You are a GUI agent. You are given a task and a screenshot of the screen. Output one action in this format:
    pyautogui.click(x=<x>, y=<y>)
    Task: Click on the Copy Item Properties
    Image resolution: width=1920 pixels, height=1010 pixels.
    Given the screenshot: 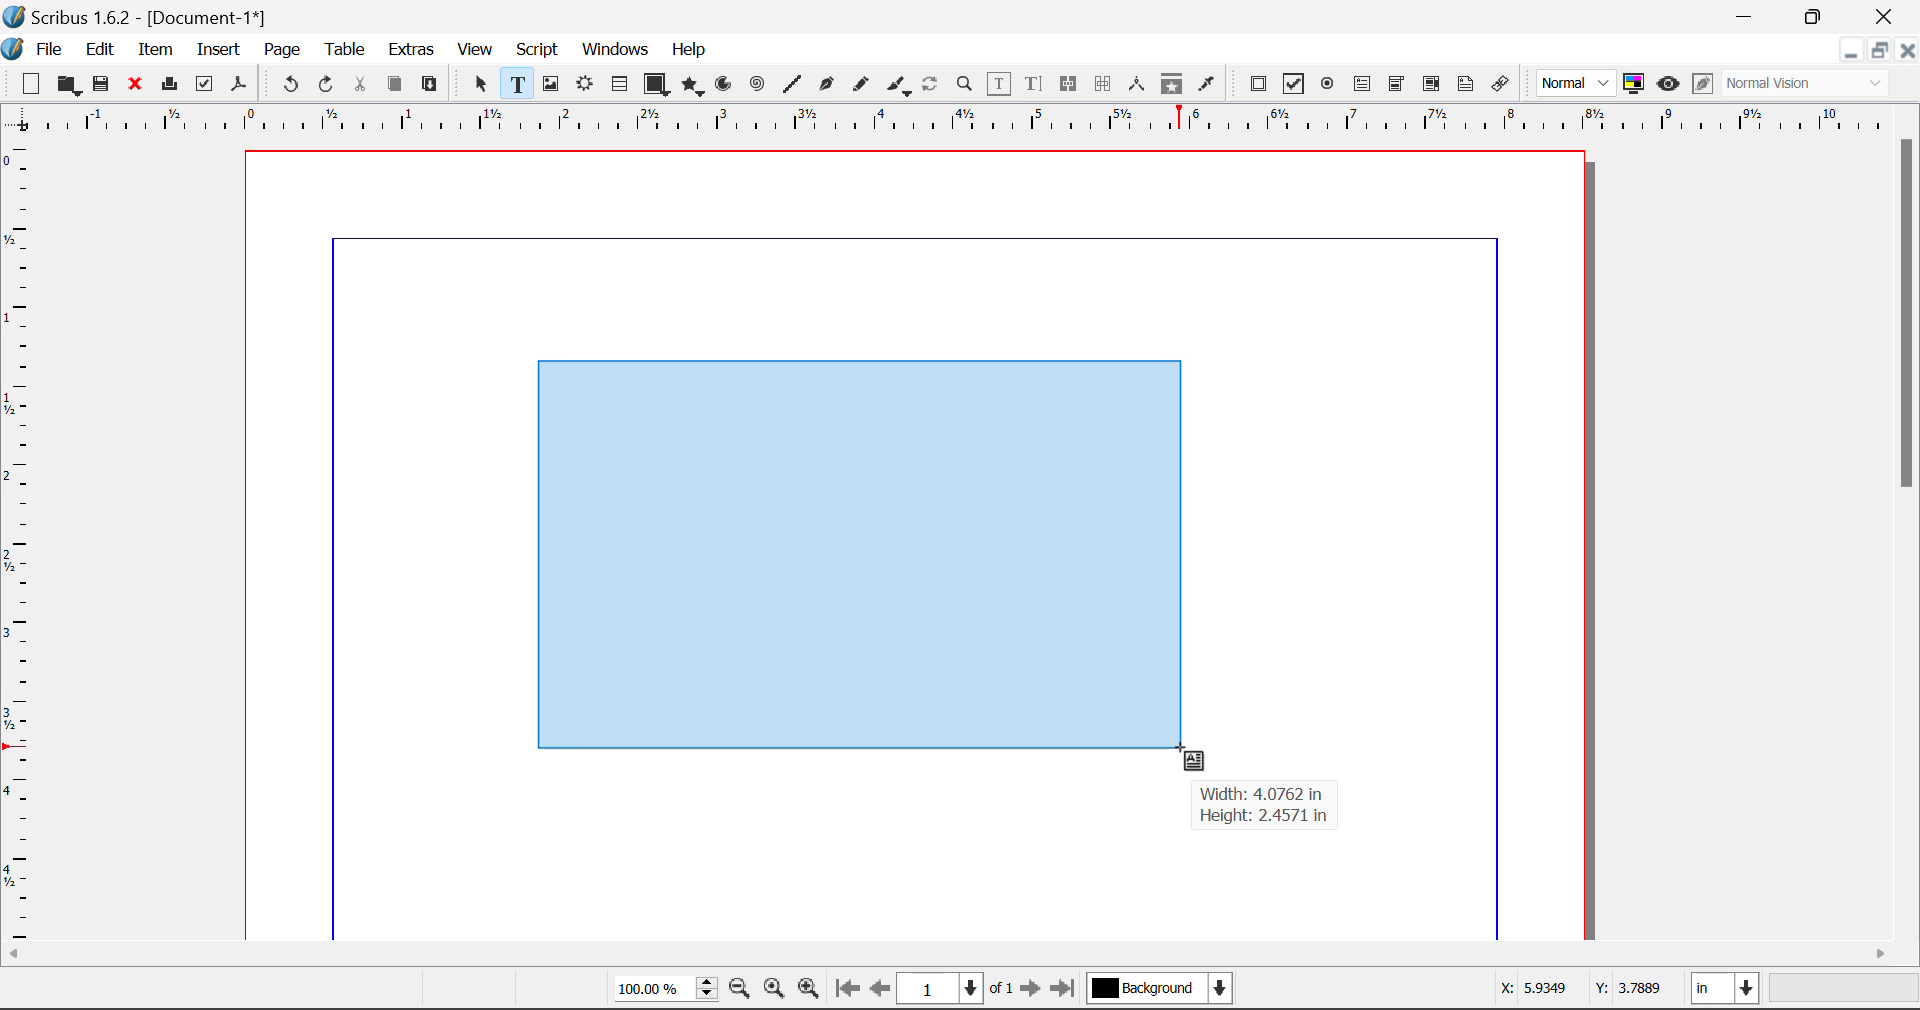 What is the action you would take?
    pyautogui.click(x=1171, y=84)
    